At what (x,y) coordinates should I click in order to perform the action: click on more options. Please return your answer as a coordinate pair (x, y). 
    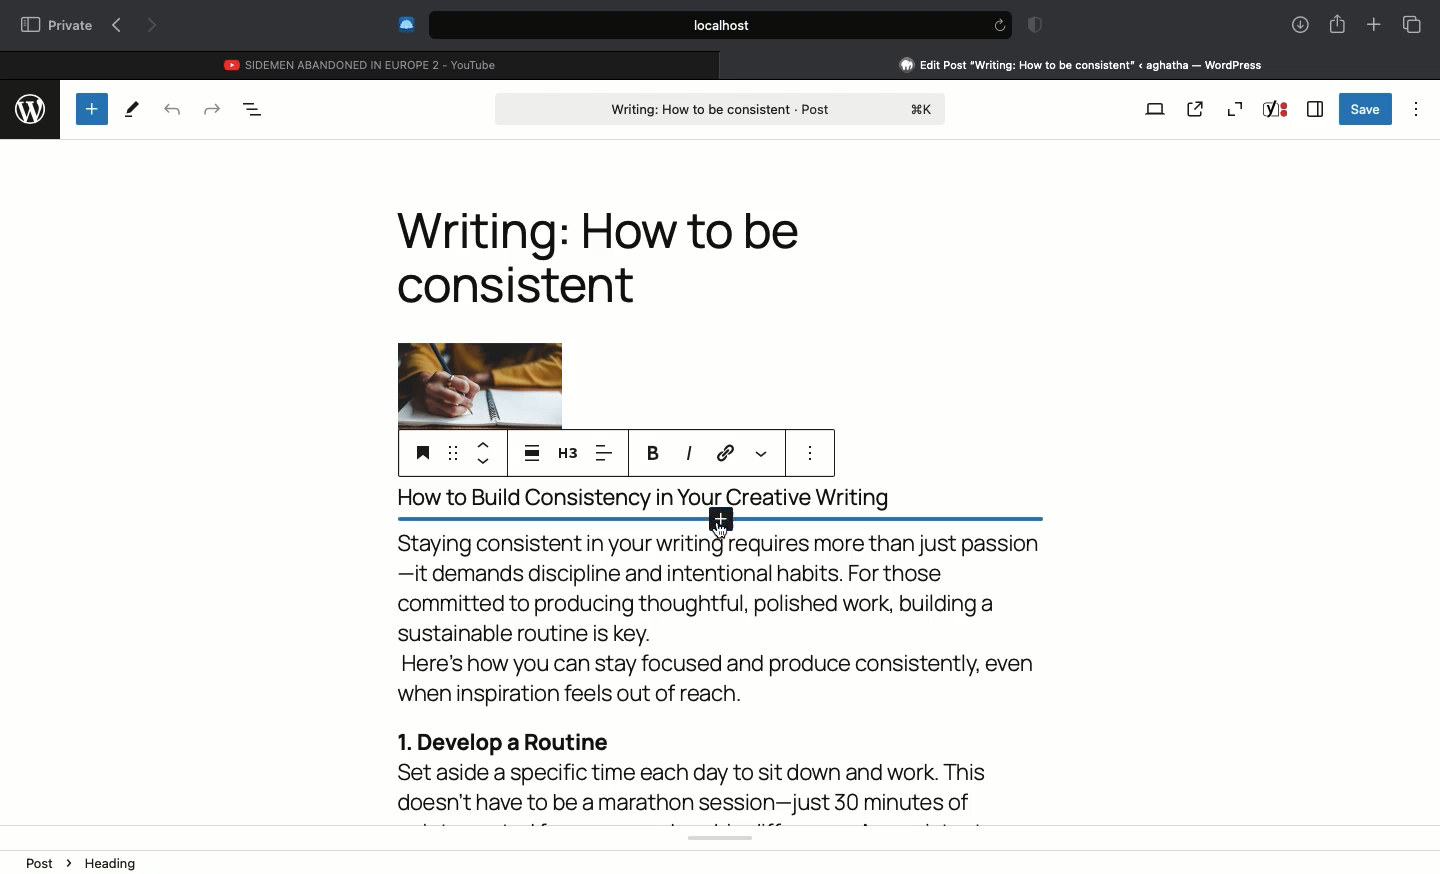
    Looking at the image, I should click on (814, 455).